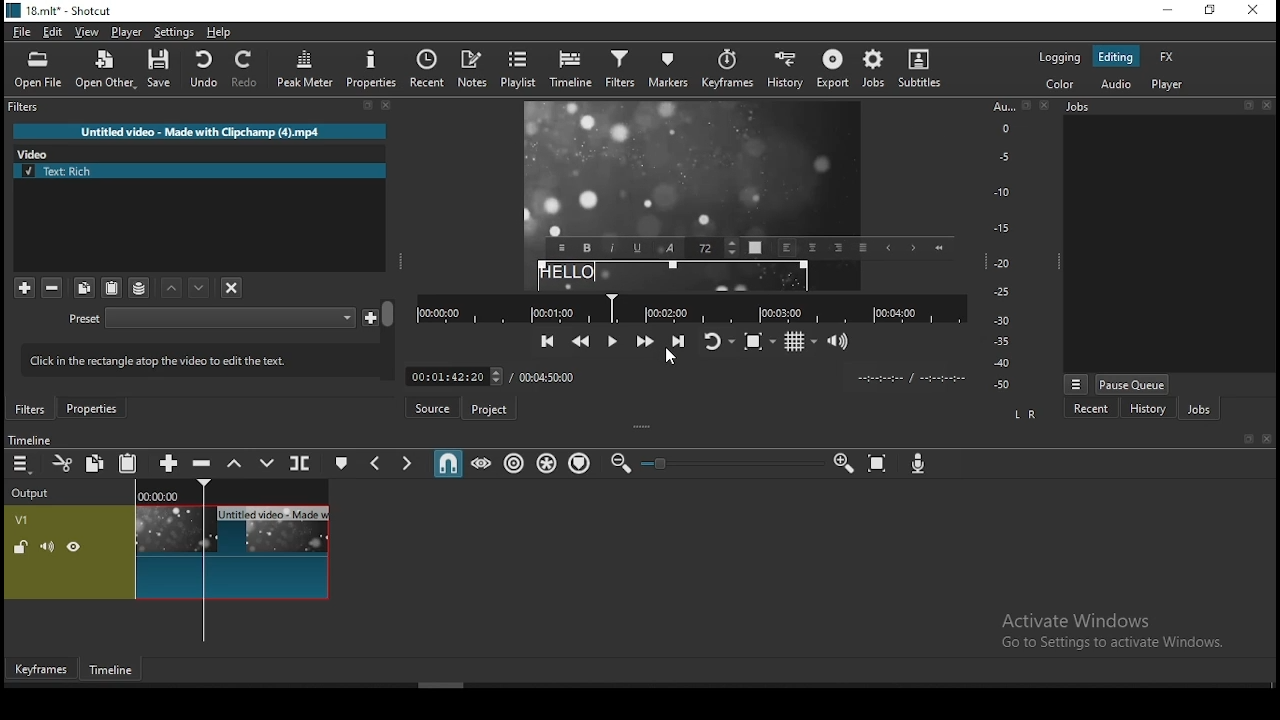 This screenshot has height=720, width=1280. I want to click on minimize, so click(1171, 9).